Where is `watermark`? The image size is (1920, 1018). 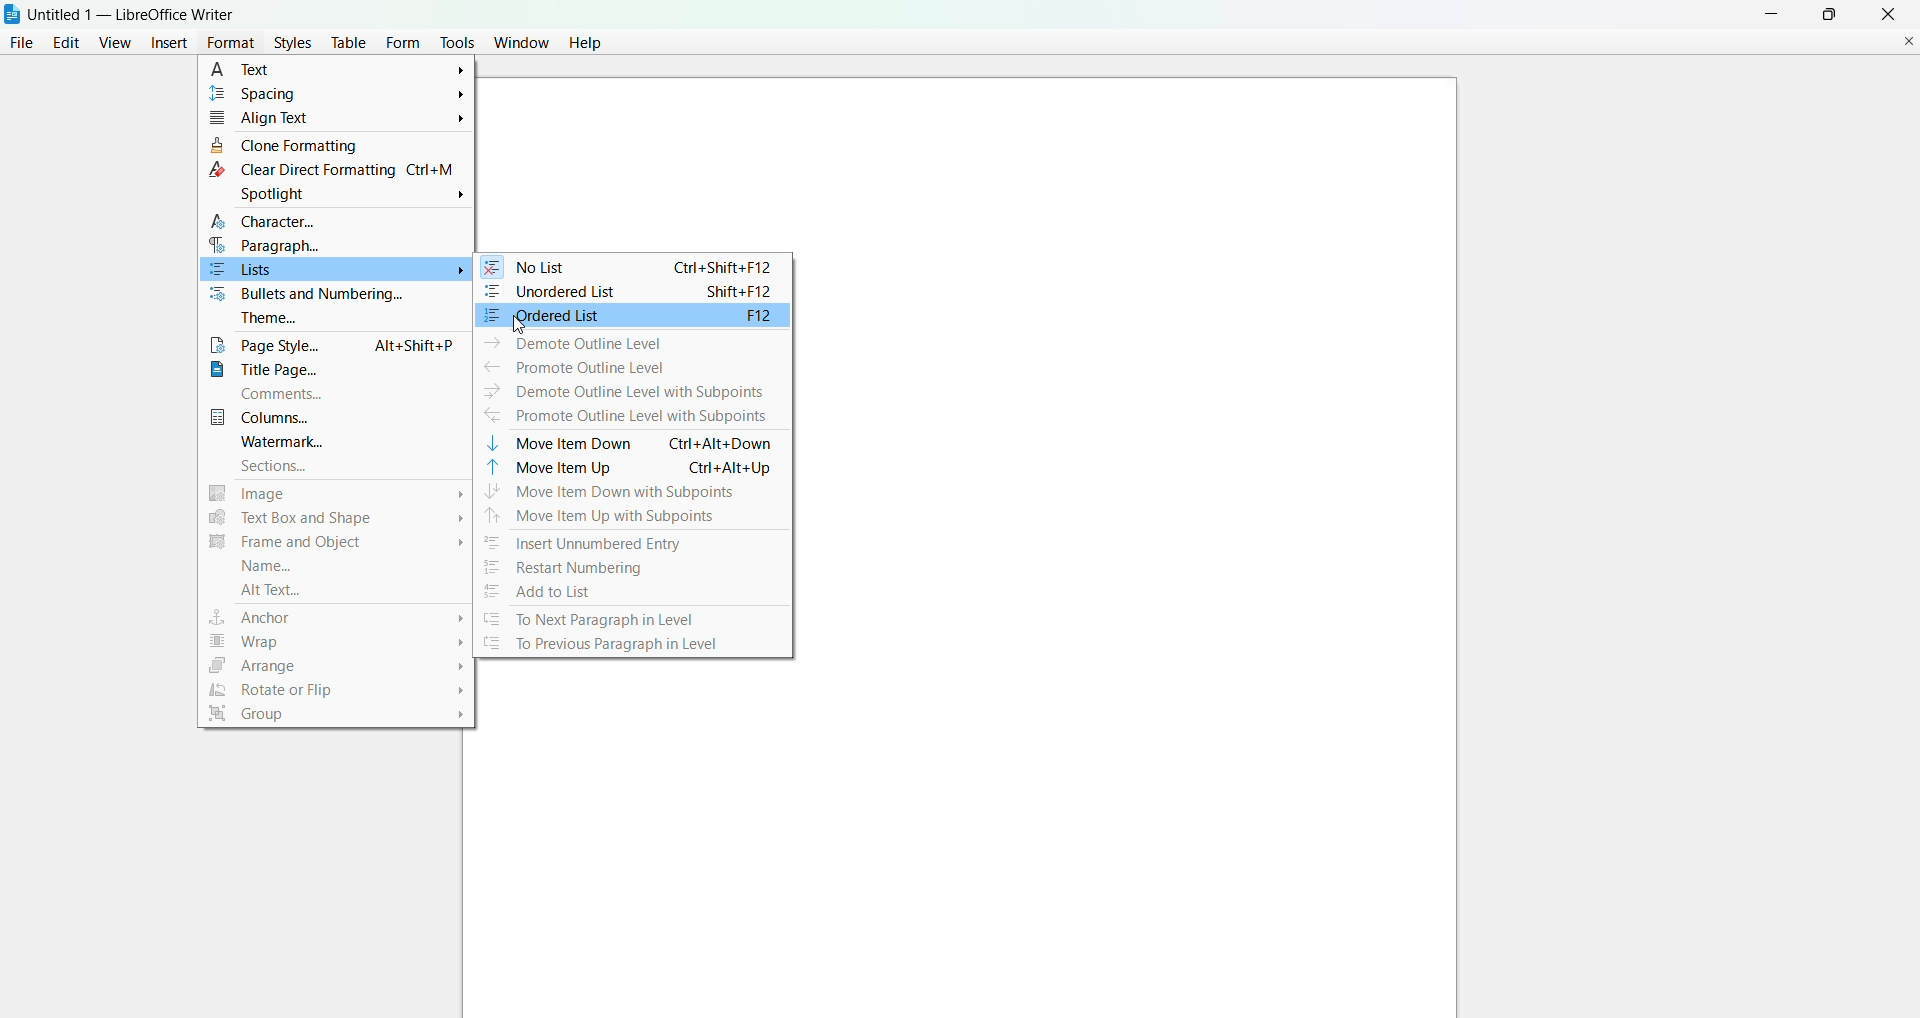 watermark is located at coordinates (276, 445).